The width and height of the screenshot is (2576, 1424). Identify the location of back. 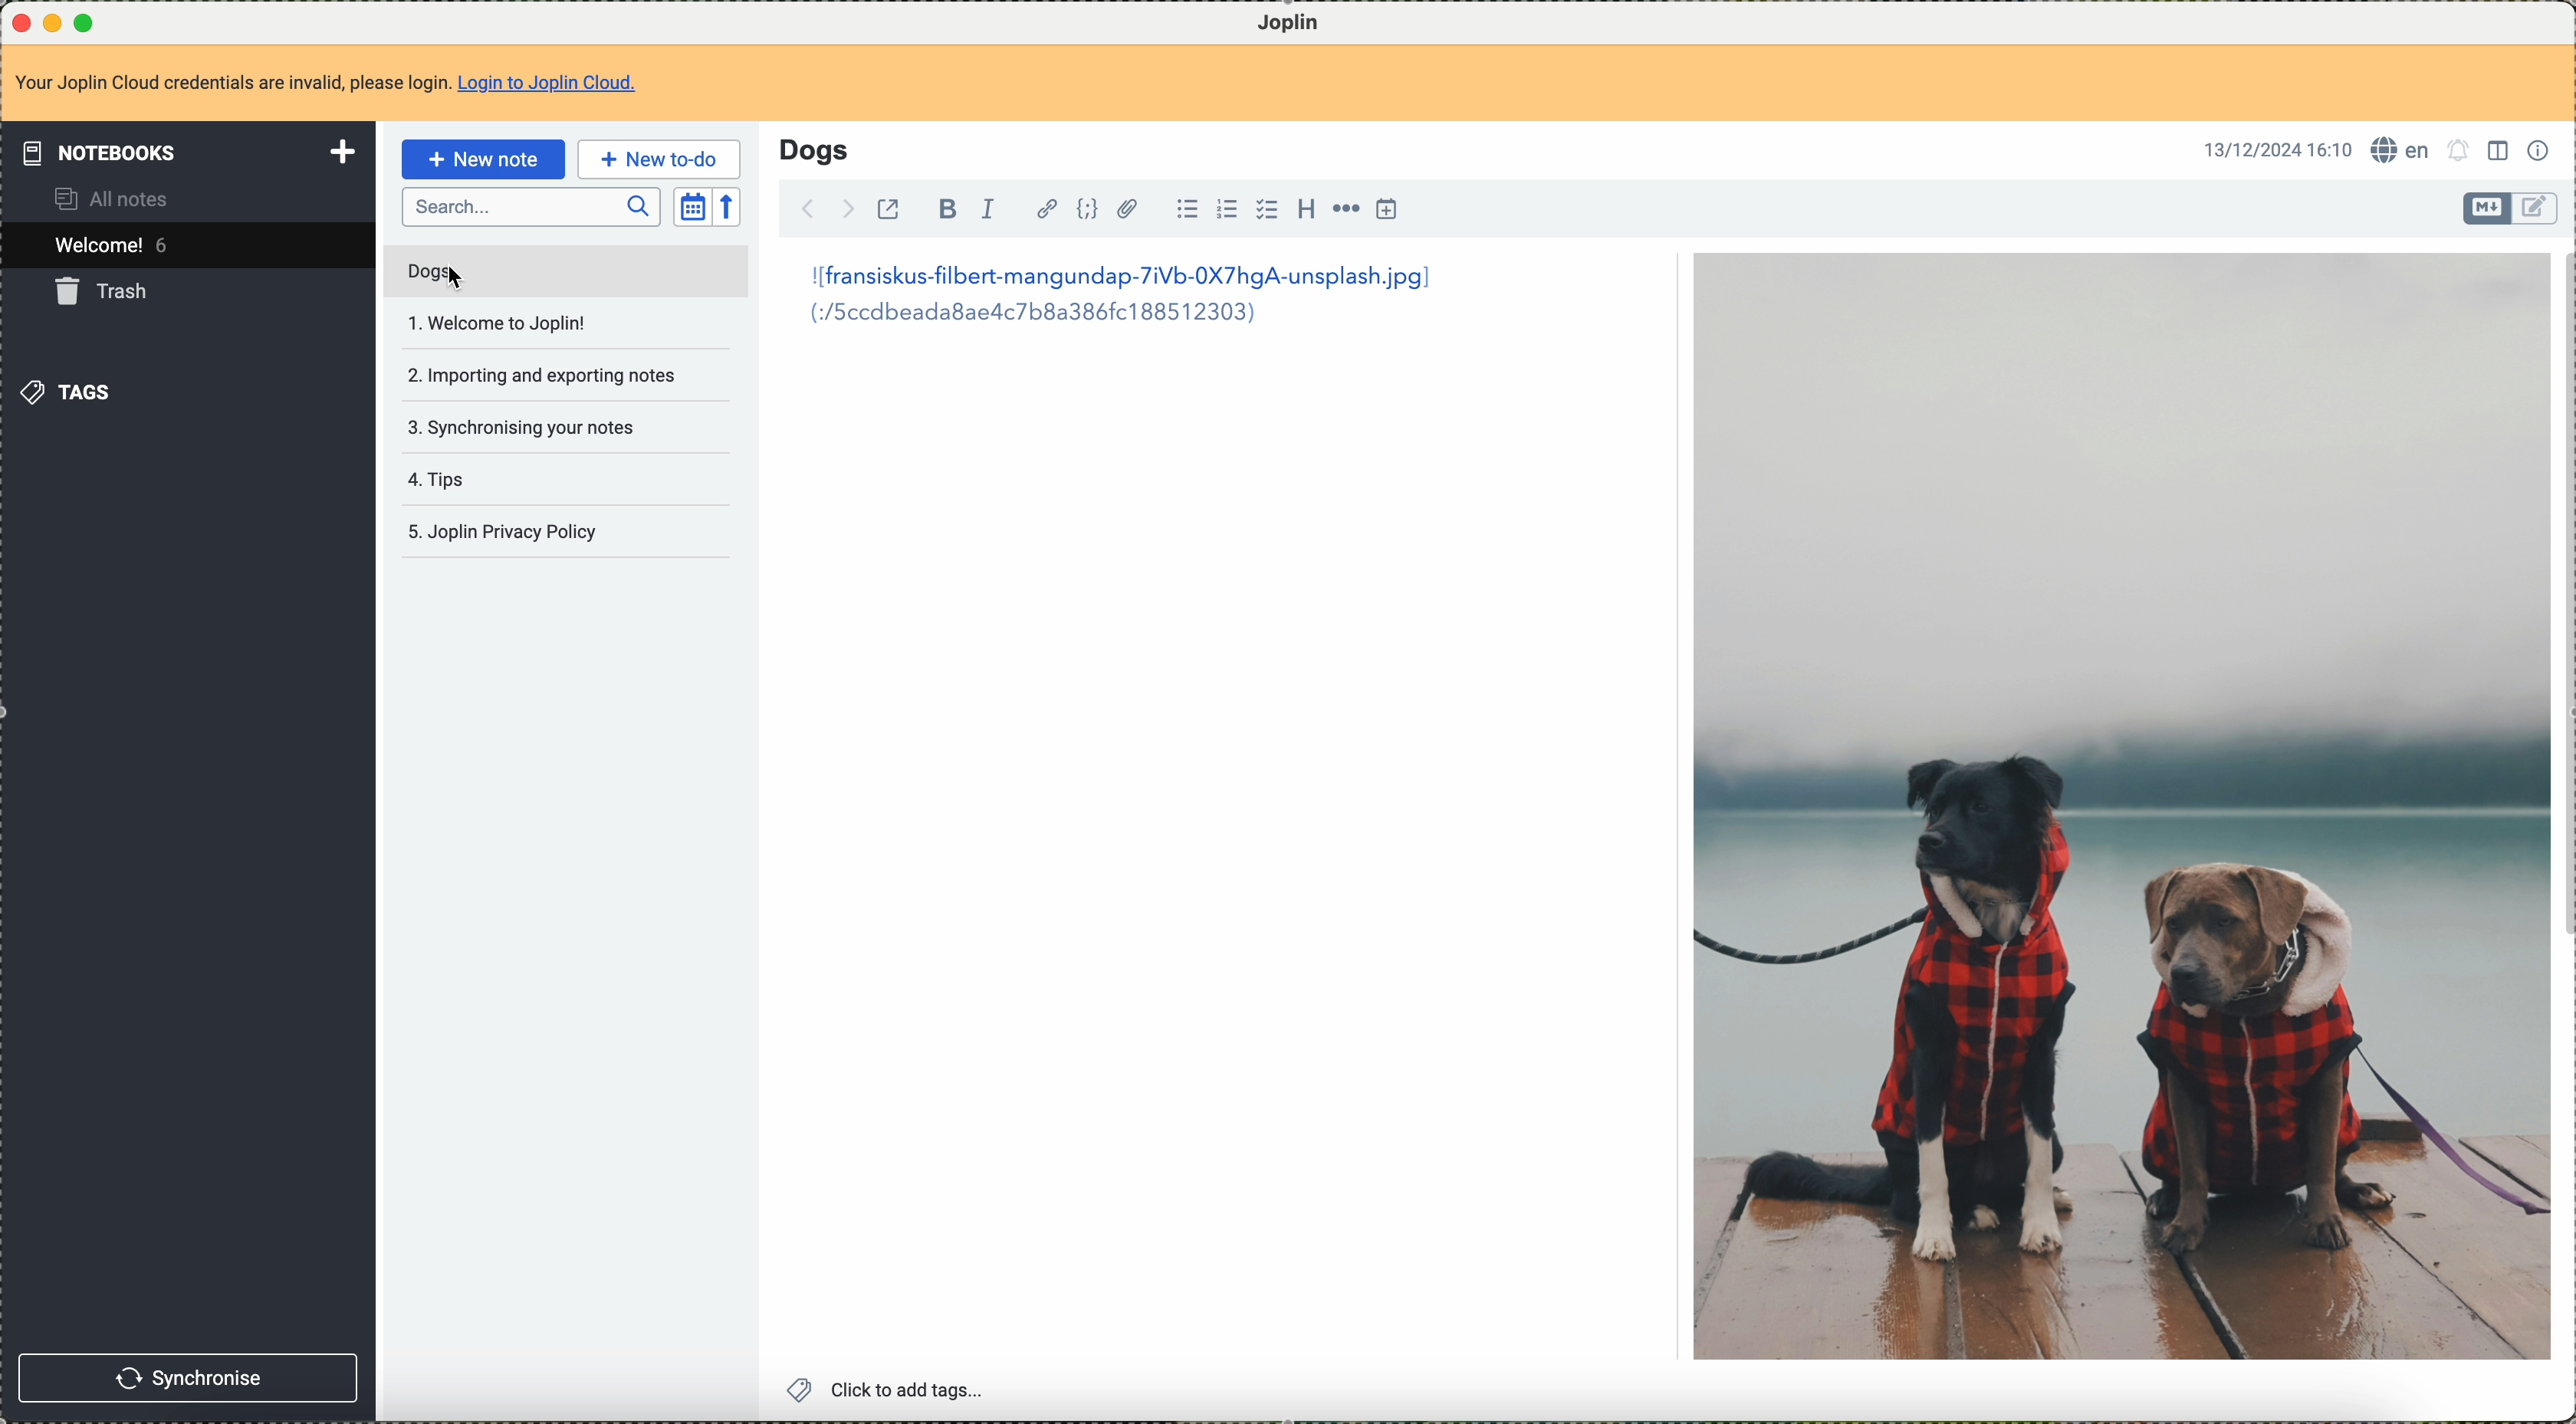
(811, 208).